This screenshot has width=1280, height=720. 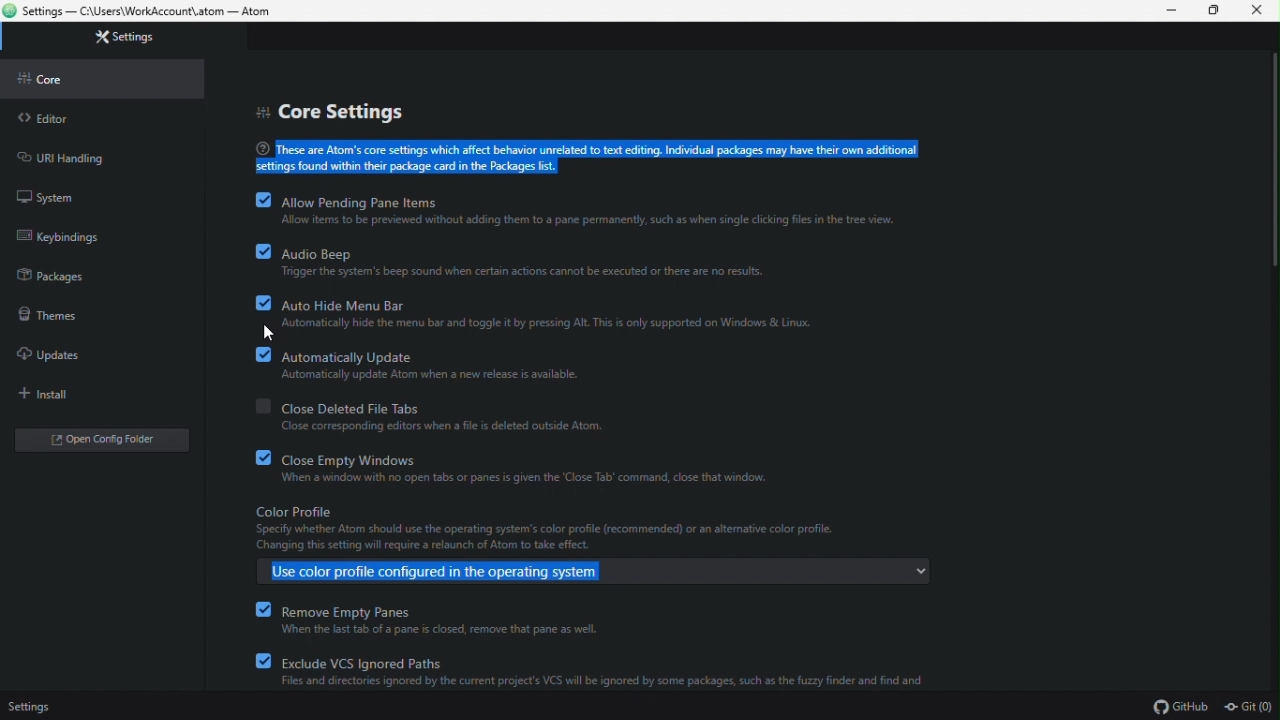 I want to click on checkbox, so click(x=253, y=252).